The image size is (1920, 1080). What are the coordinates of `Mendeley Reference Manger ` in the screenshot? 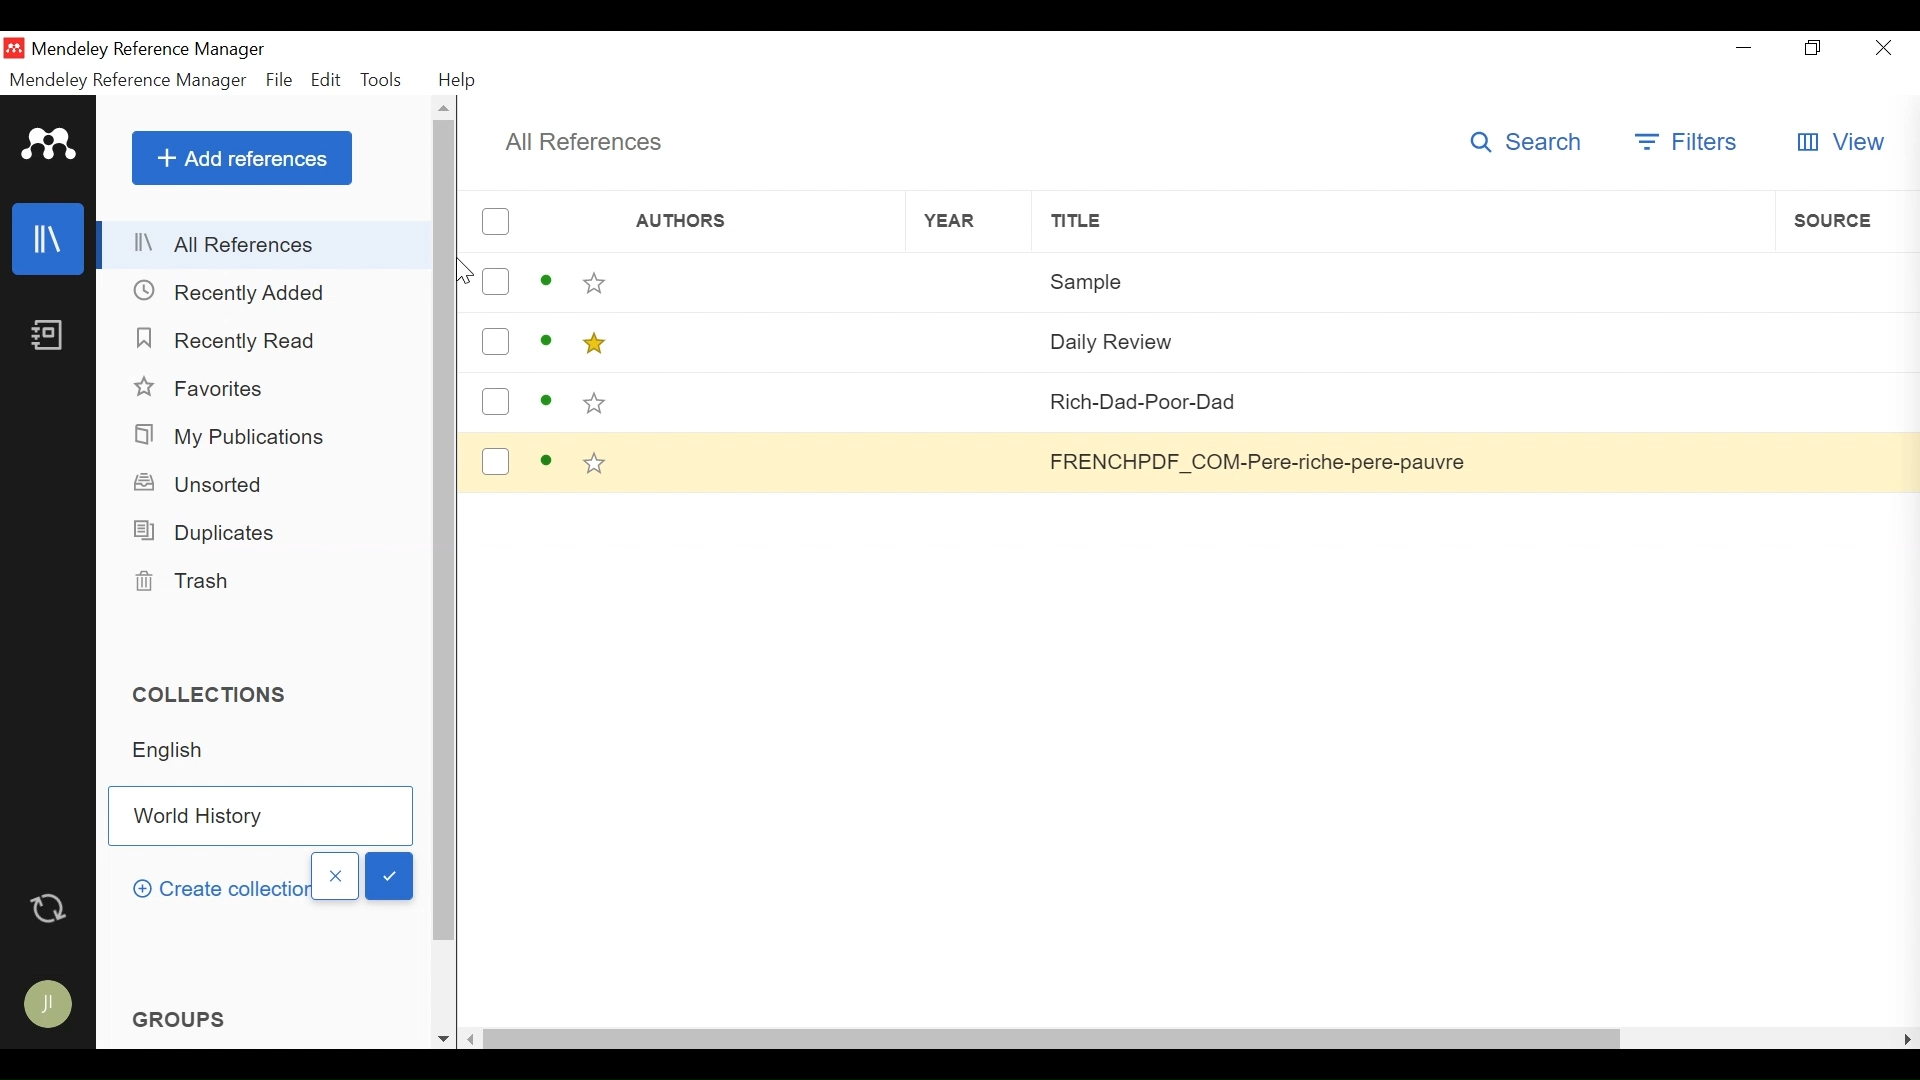 It's located at (128, 80).